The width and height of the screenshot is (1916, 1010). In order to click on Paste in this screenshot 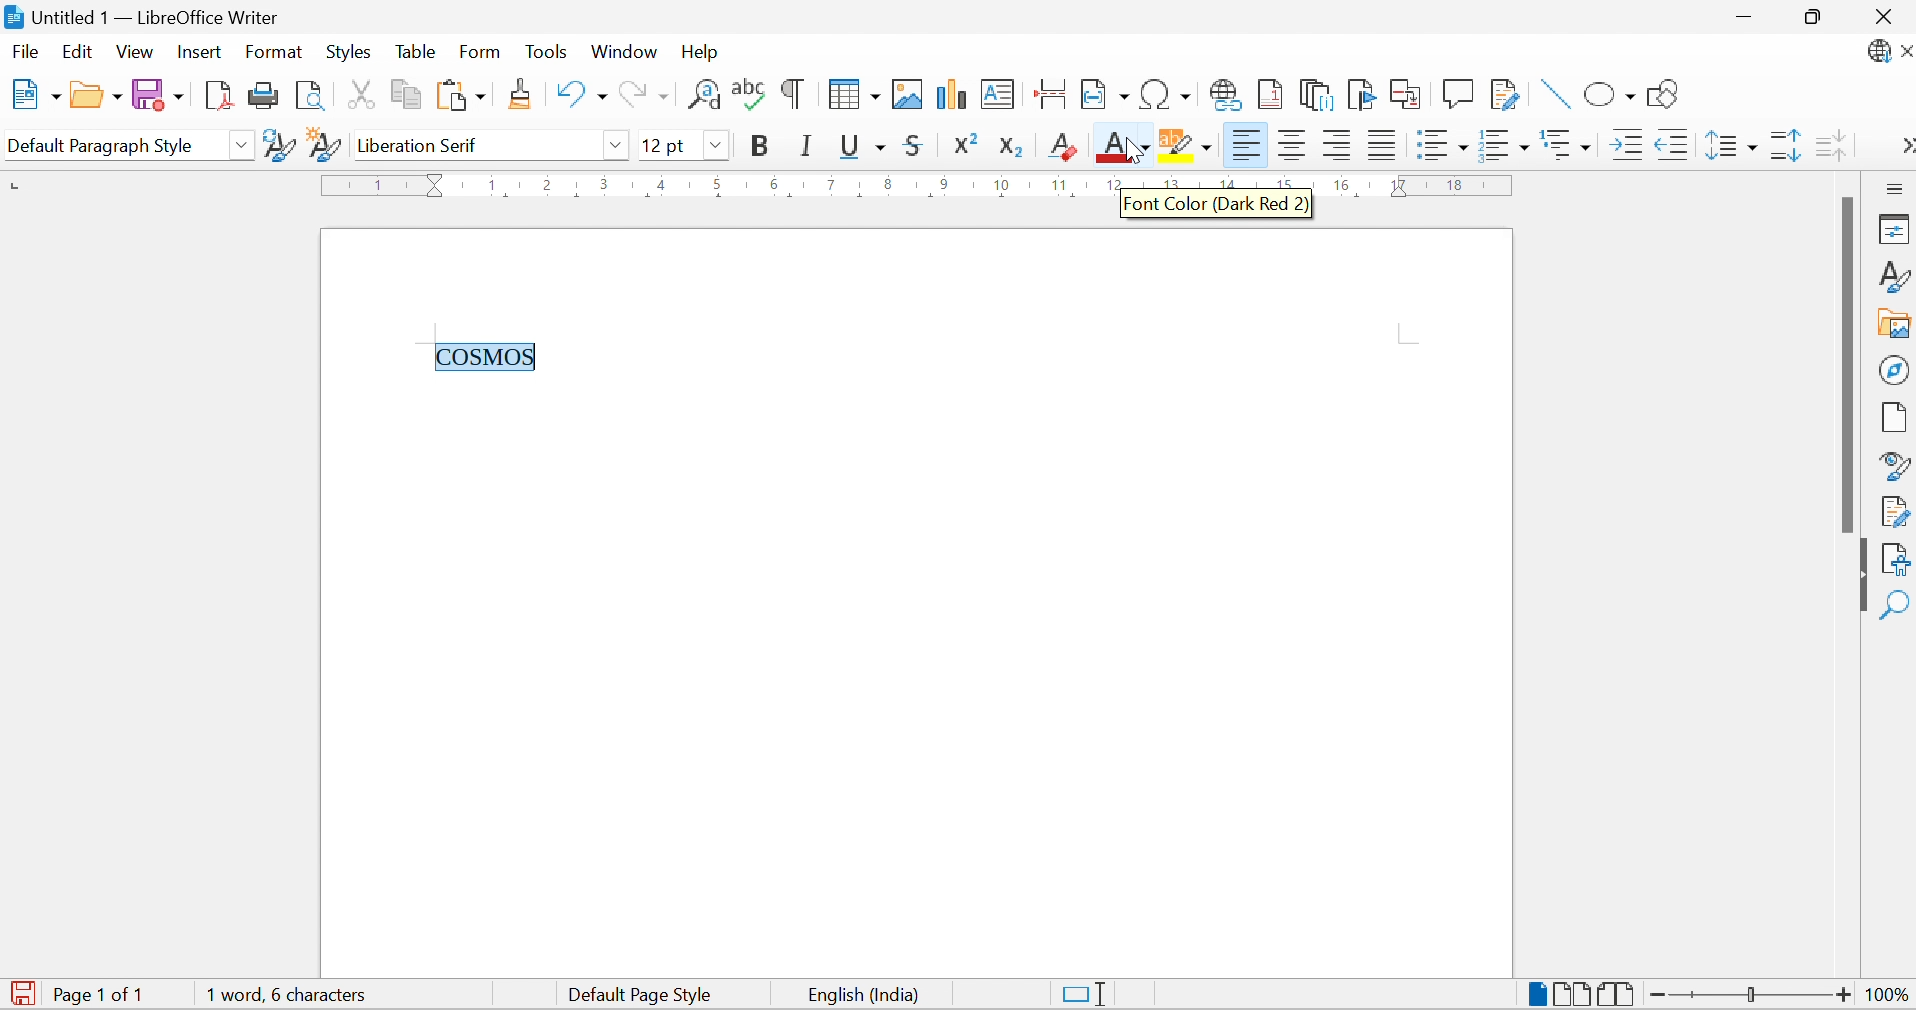, I will do `click(460, 95)`.